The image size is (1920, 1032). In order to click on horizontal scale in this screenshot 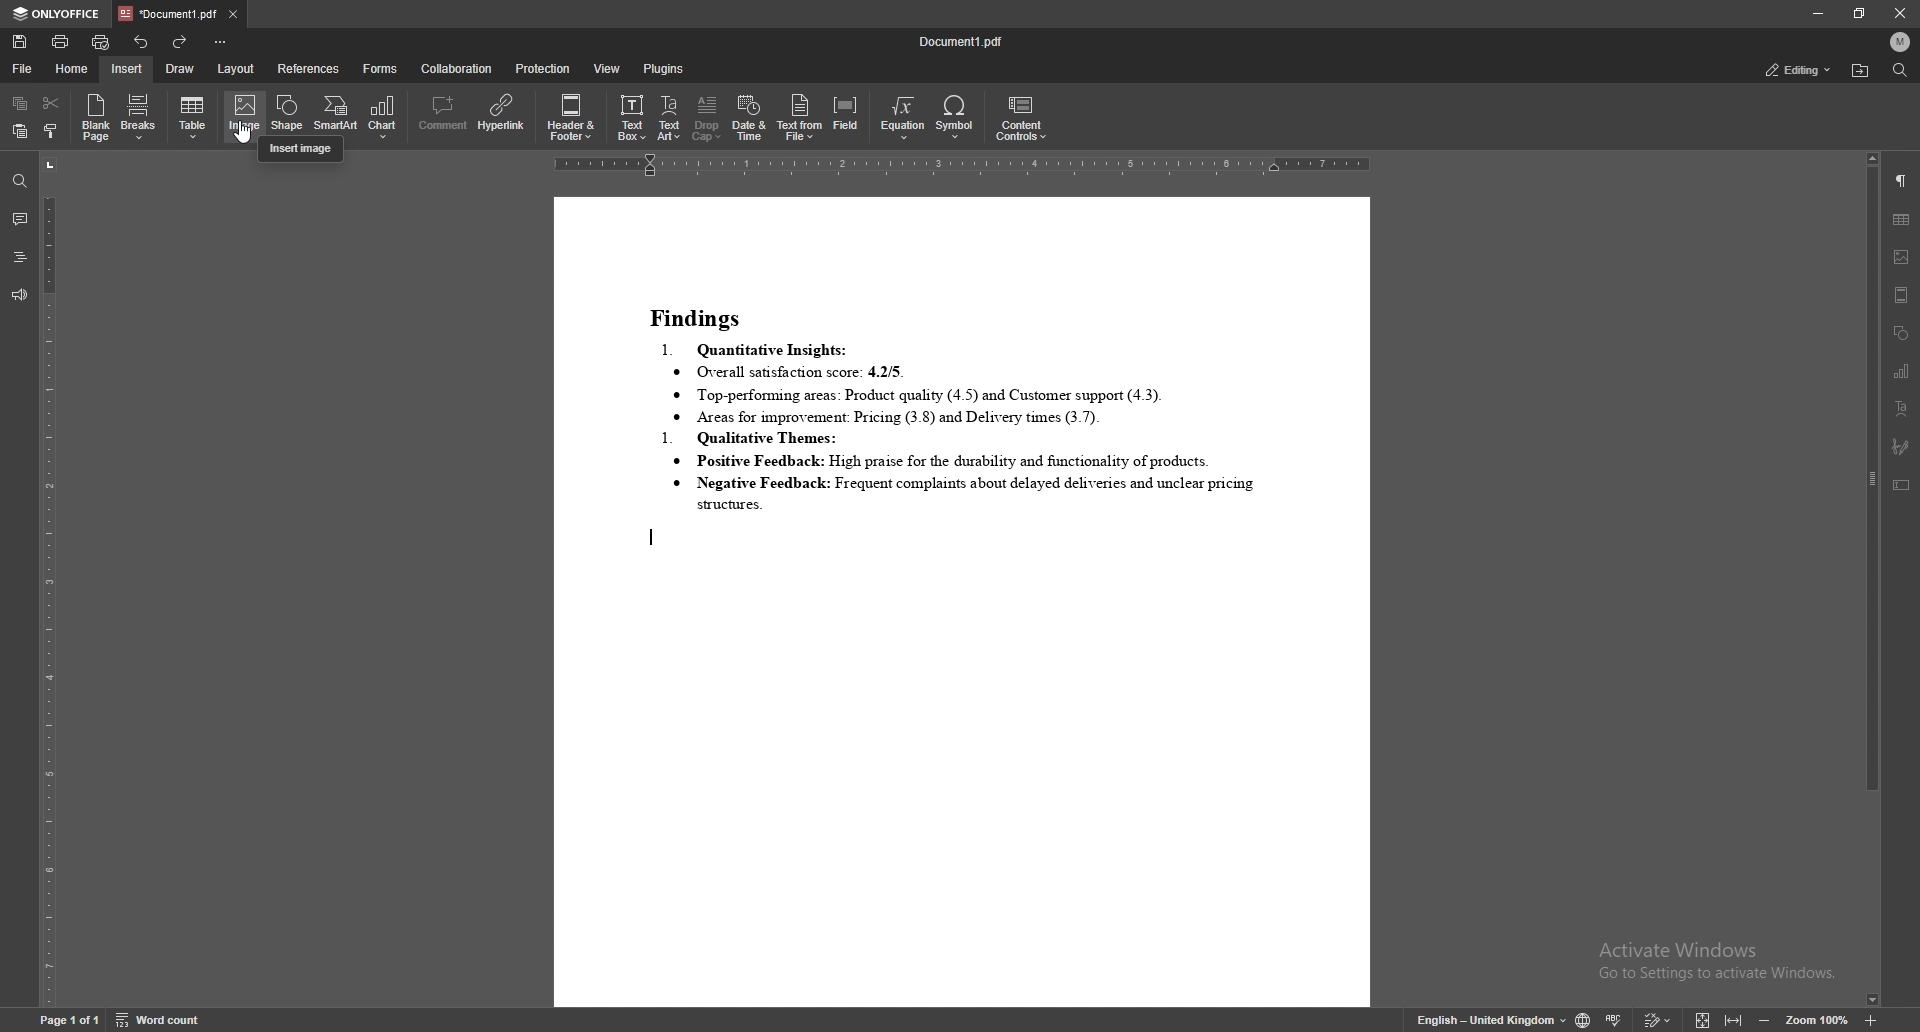, I will do `click(963, 167)`.